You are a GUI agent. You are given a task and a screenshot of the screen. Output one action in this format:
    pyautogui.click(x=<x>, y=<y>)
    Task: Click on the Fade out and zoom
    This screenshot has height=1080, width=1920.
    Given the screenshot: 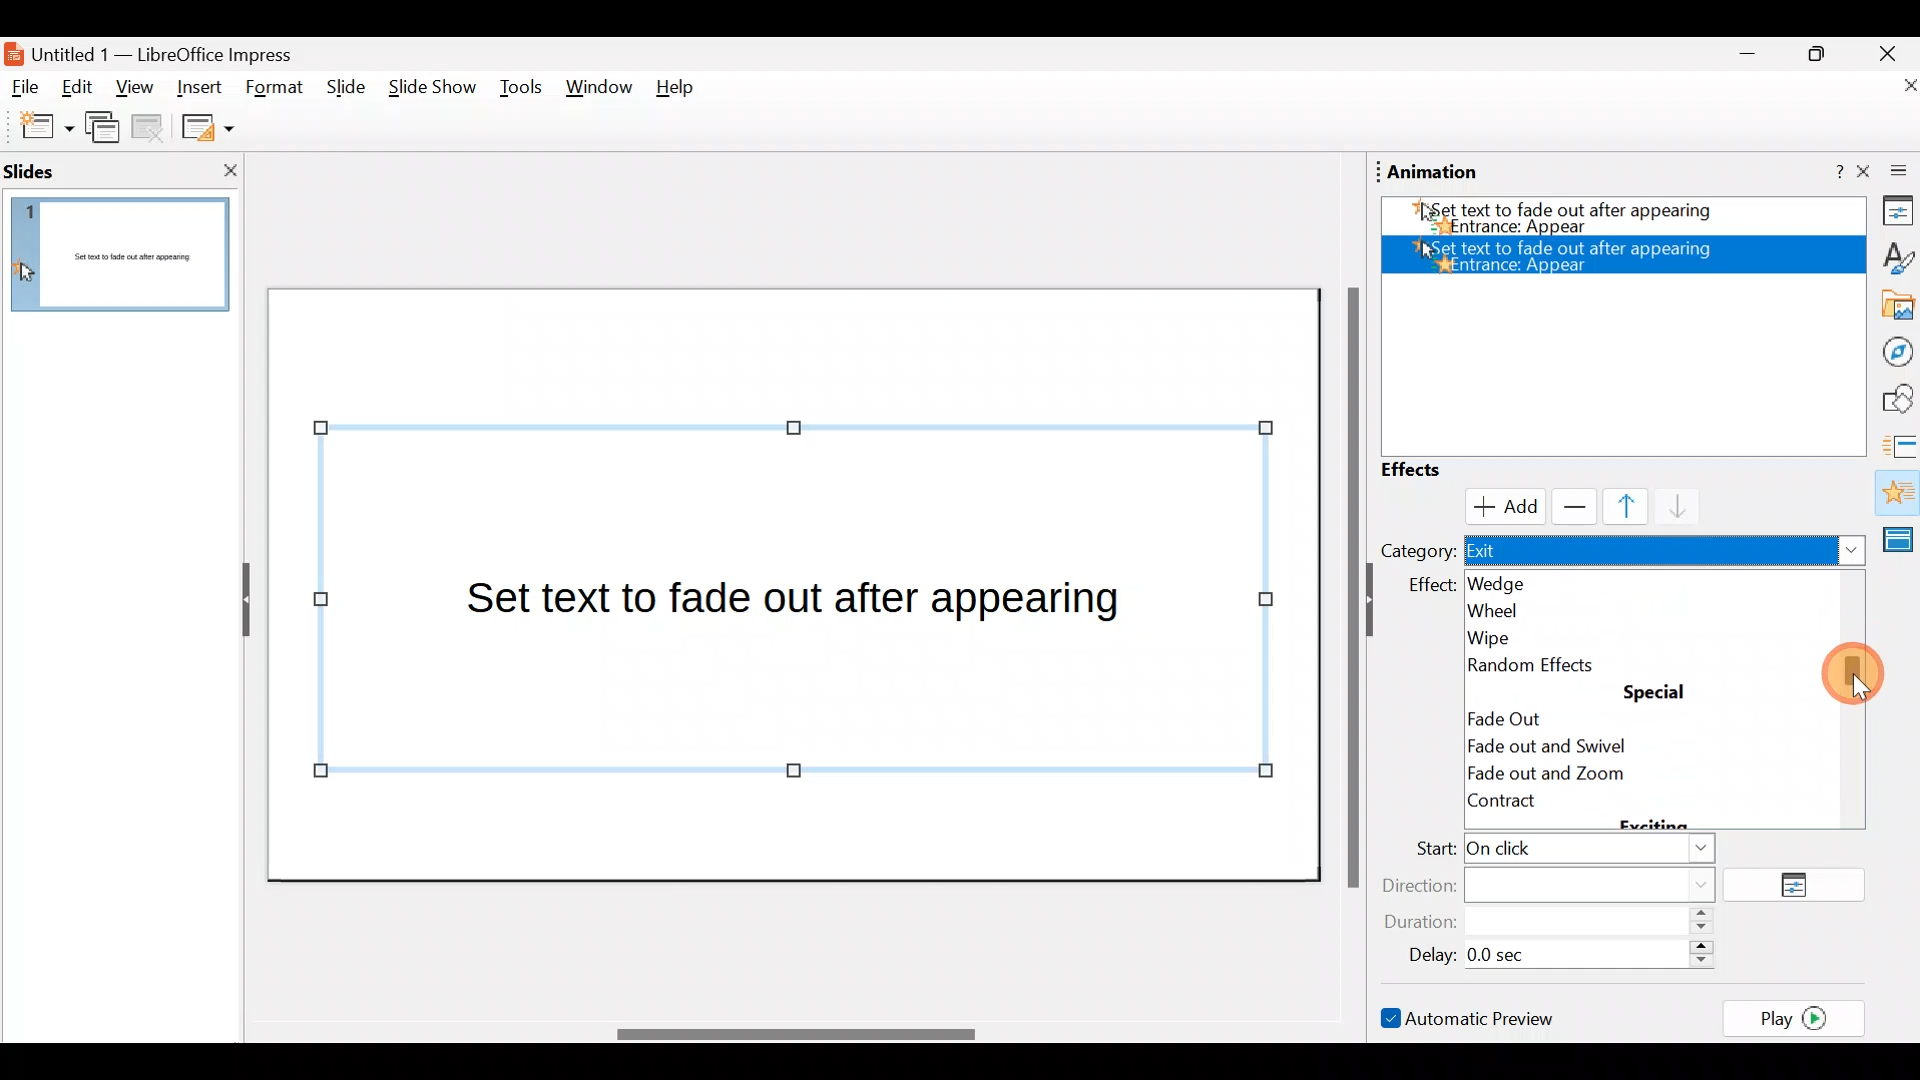 What is the action you would take?
    pyautogui.click(x=1574, y=775)
    